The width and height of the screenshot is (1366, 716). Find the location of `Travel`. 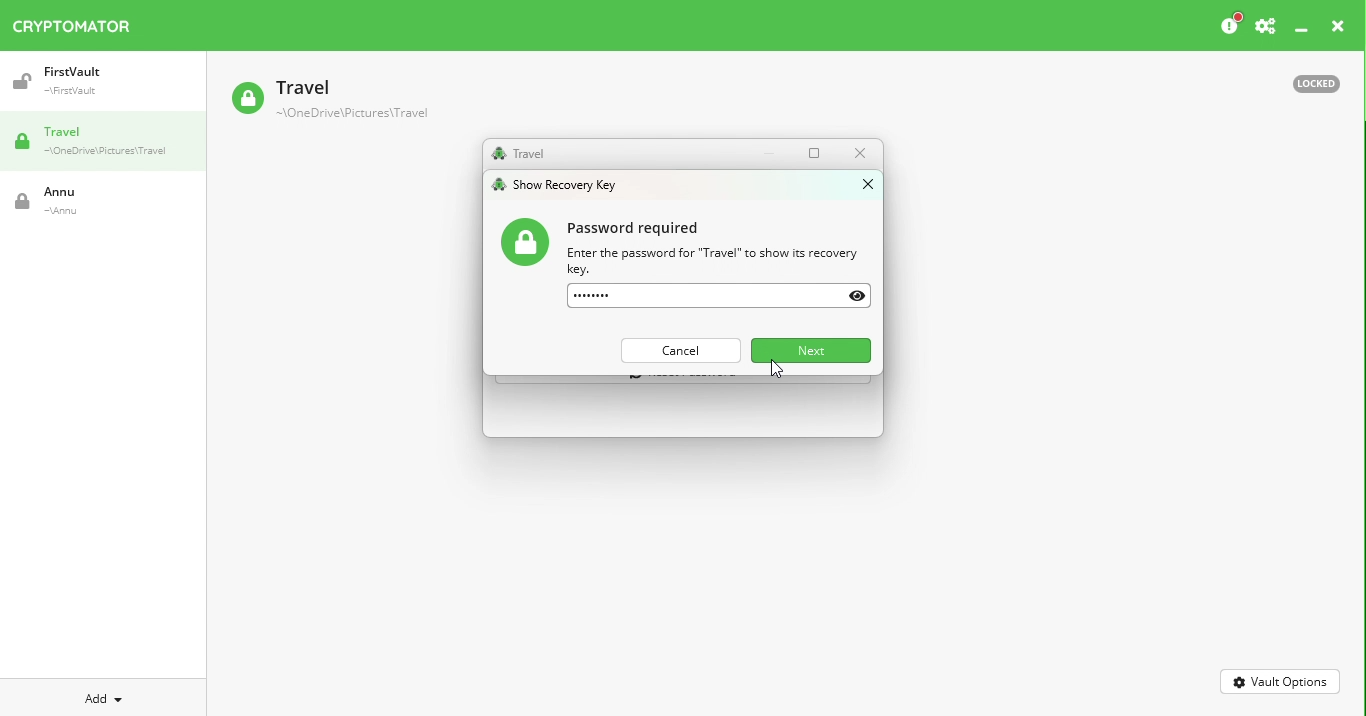

Travel is located at coordinates (110, 143).